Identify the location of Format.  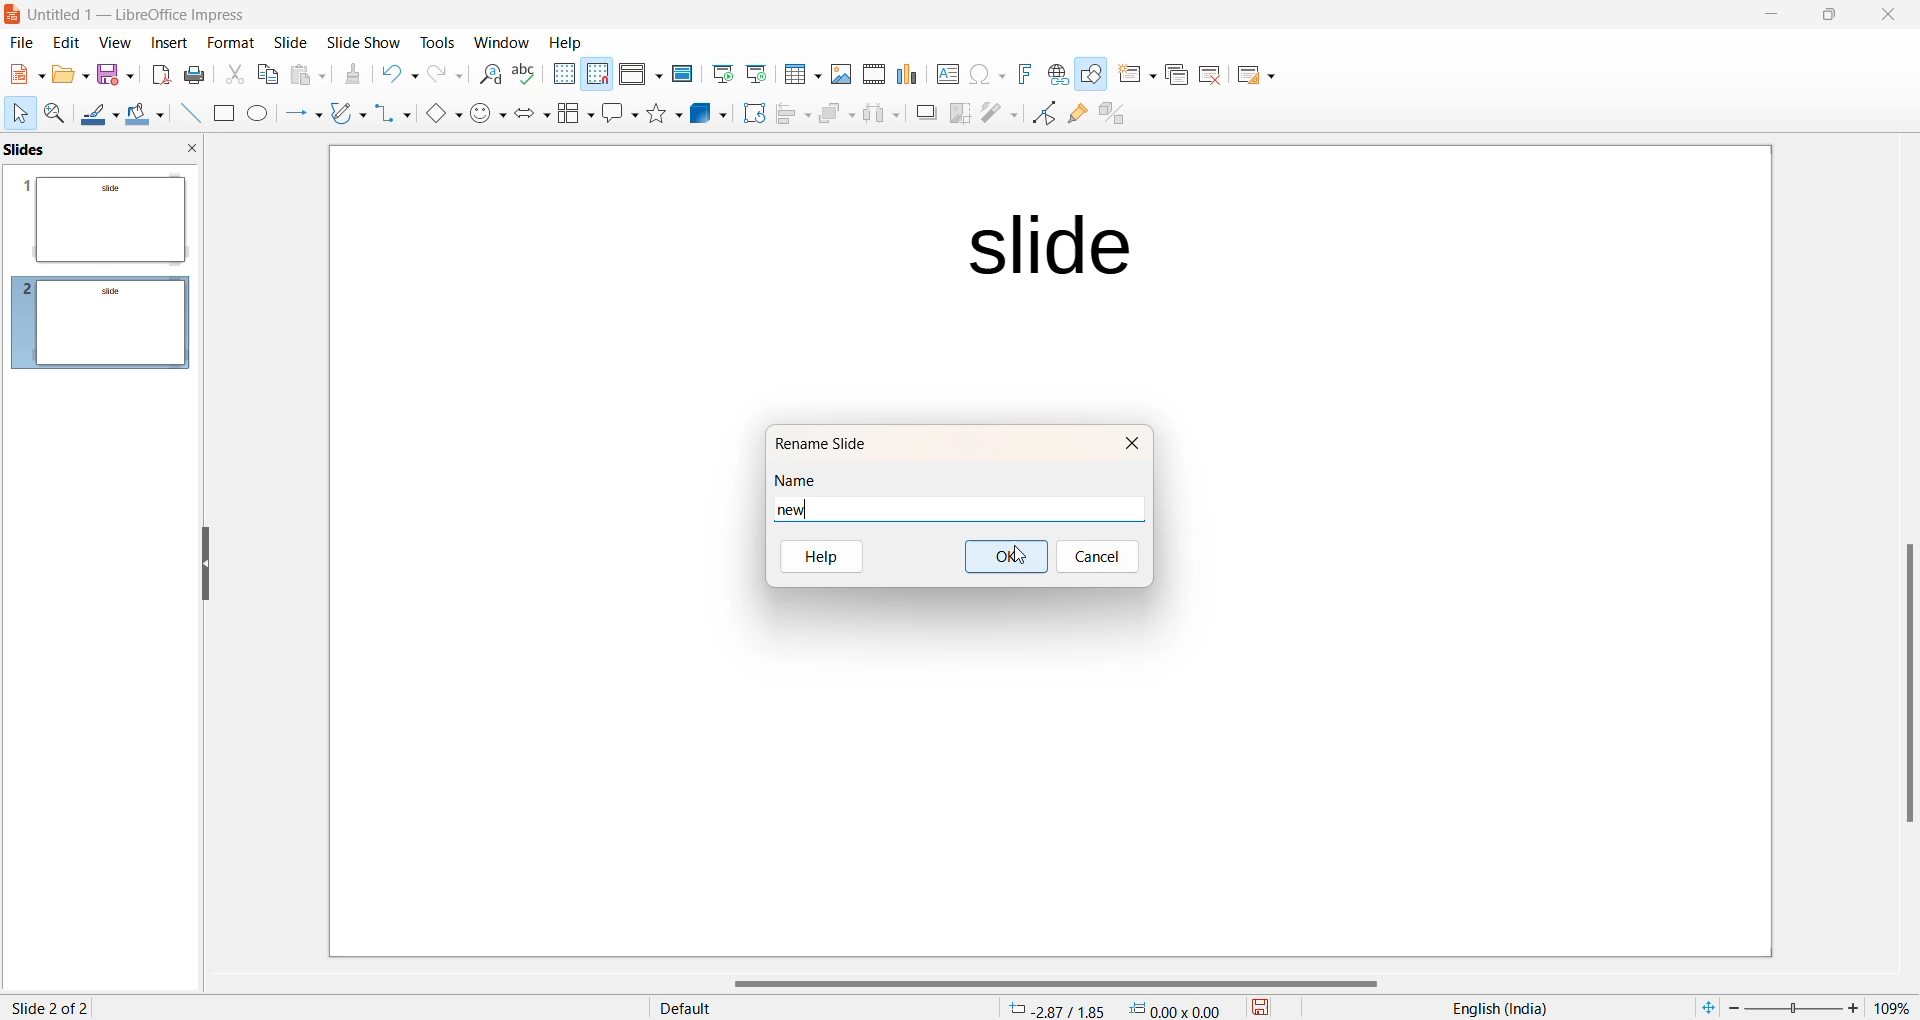
(225, 40).